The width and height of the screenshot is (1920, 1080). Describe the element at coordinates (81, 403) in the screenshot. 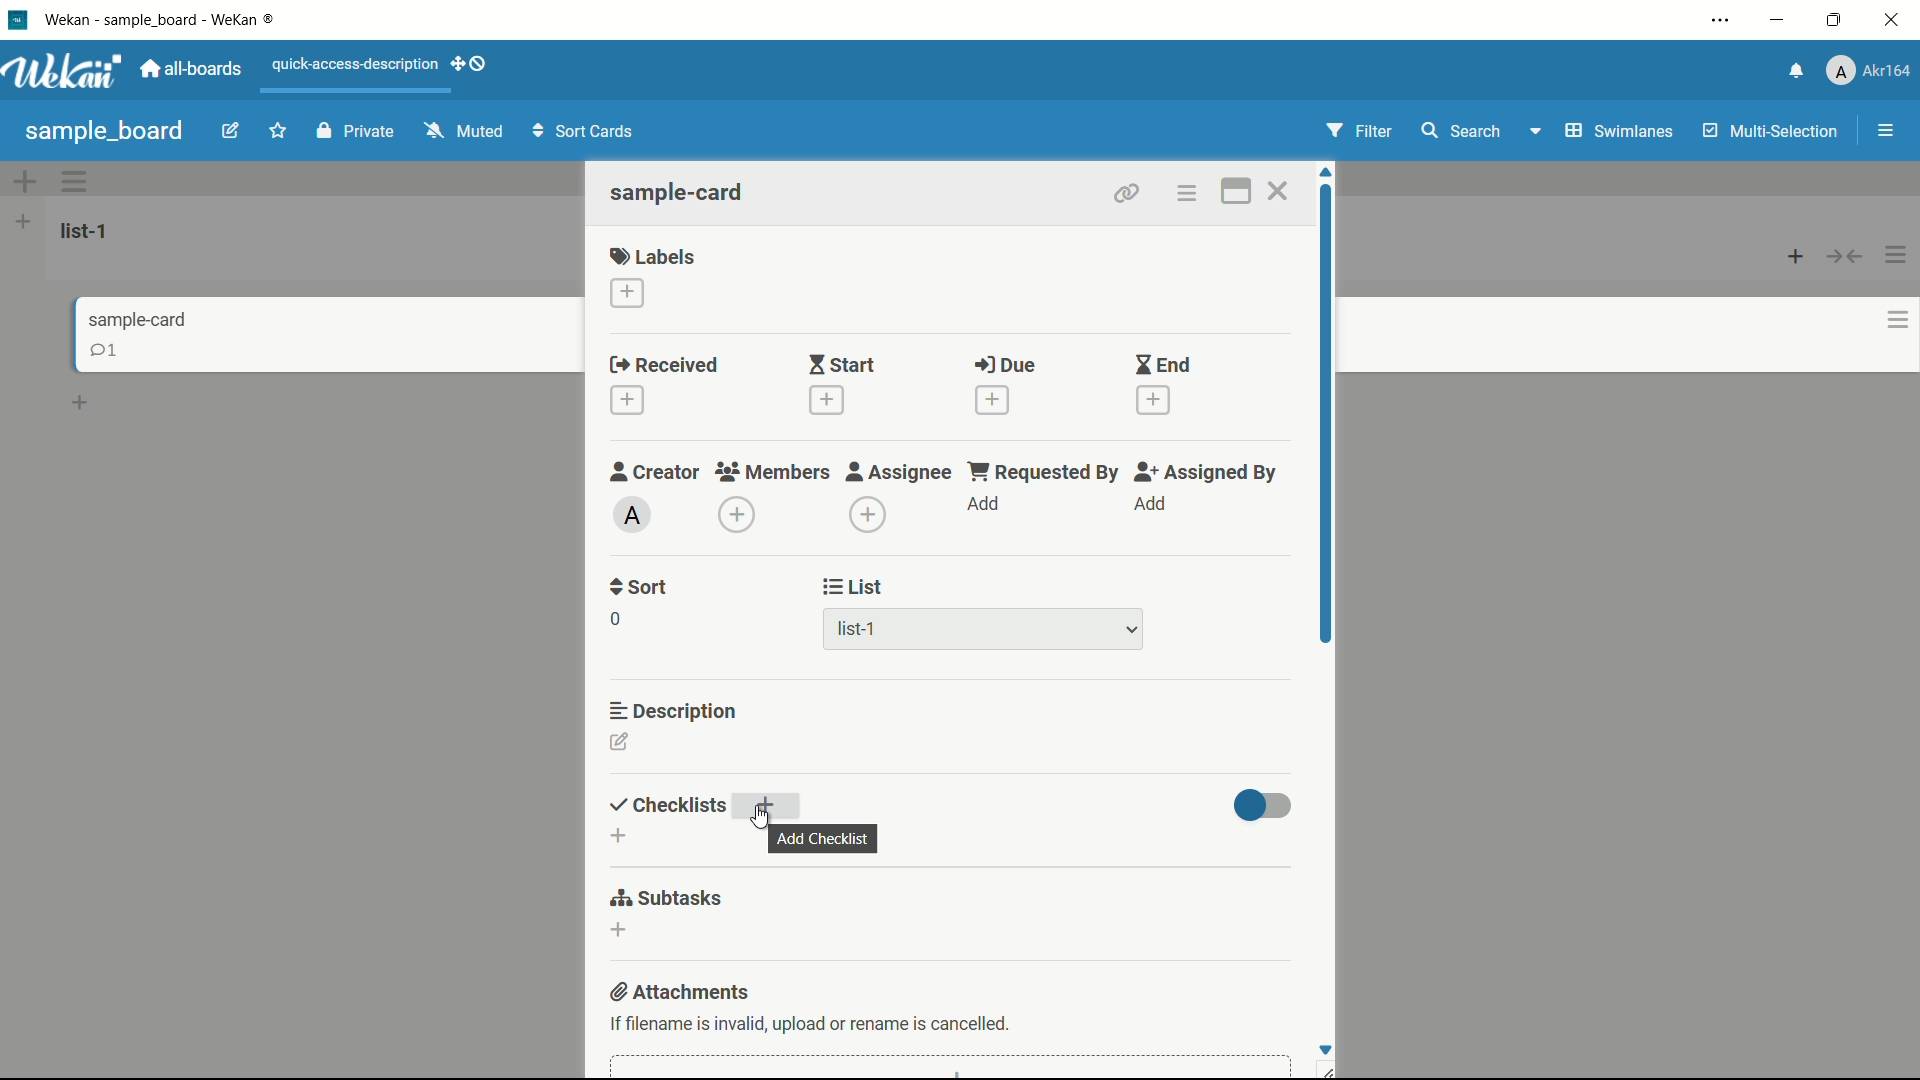

I see `add` at that location.